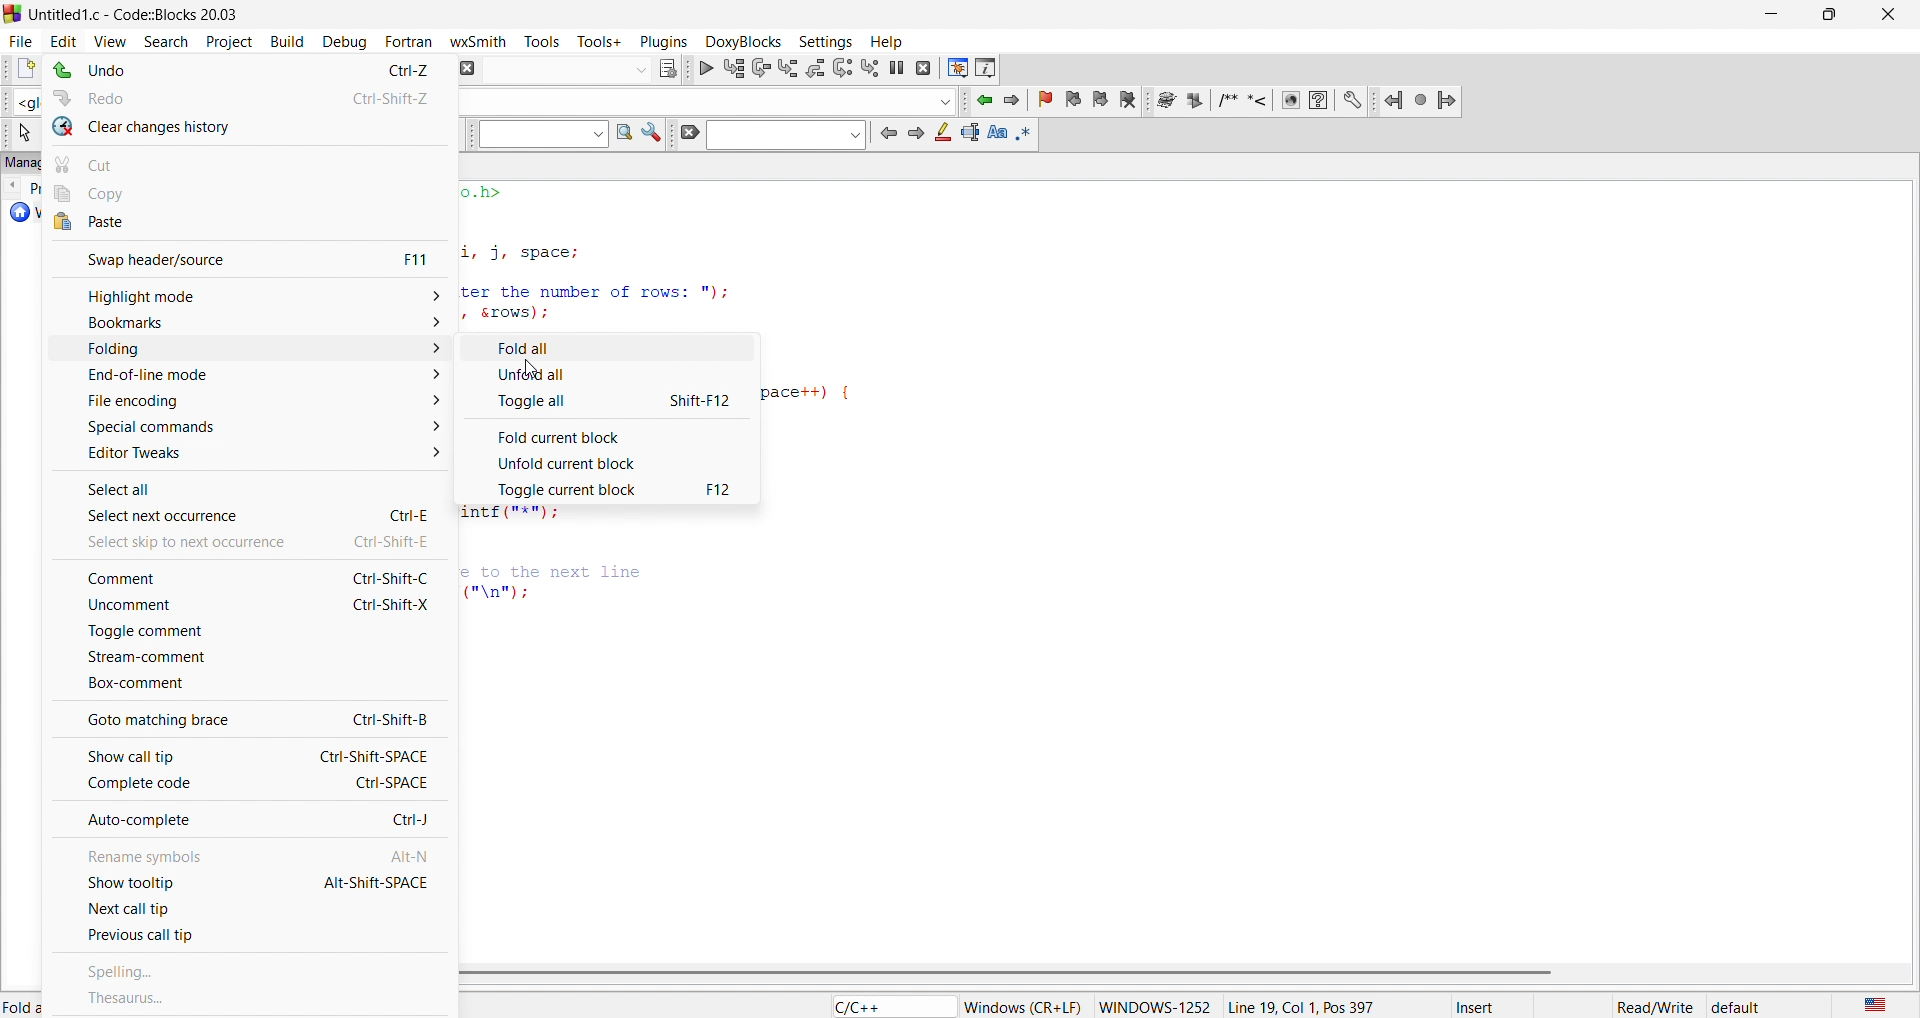 The width and height of the screenshot is (1920, 1018). What do you see at coordinates (248, 821) in the screenshot?
I see `auto complete` at bounding box center [248, 821].